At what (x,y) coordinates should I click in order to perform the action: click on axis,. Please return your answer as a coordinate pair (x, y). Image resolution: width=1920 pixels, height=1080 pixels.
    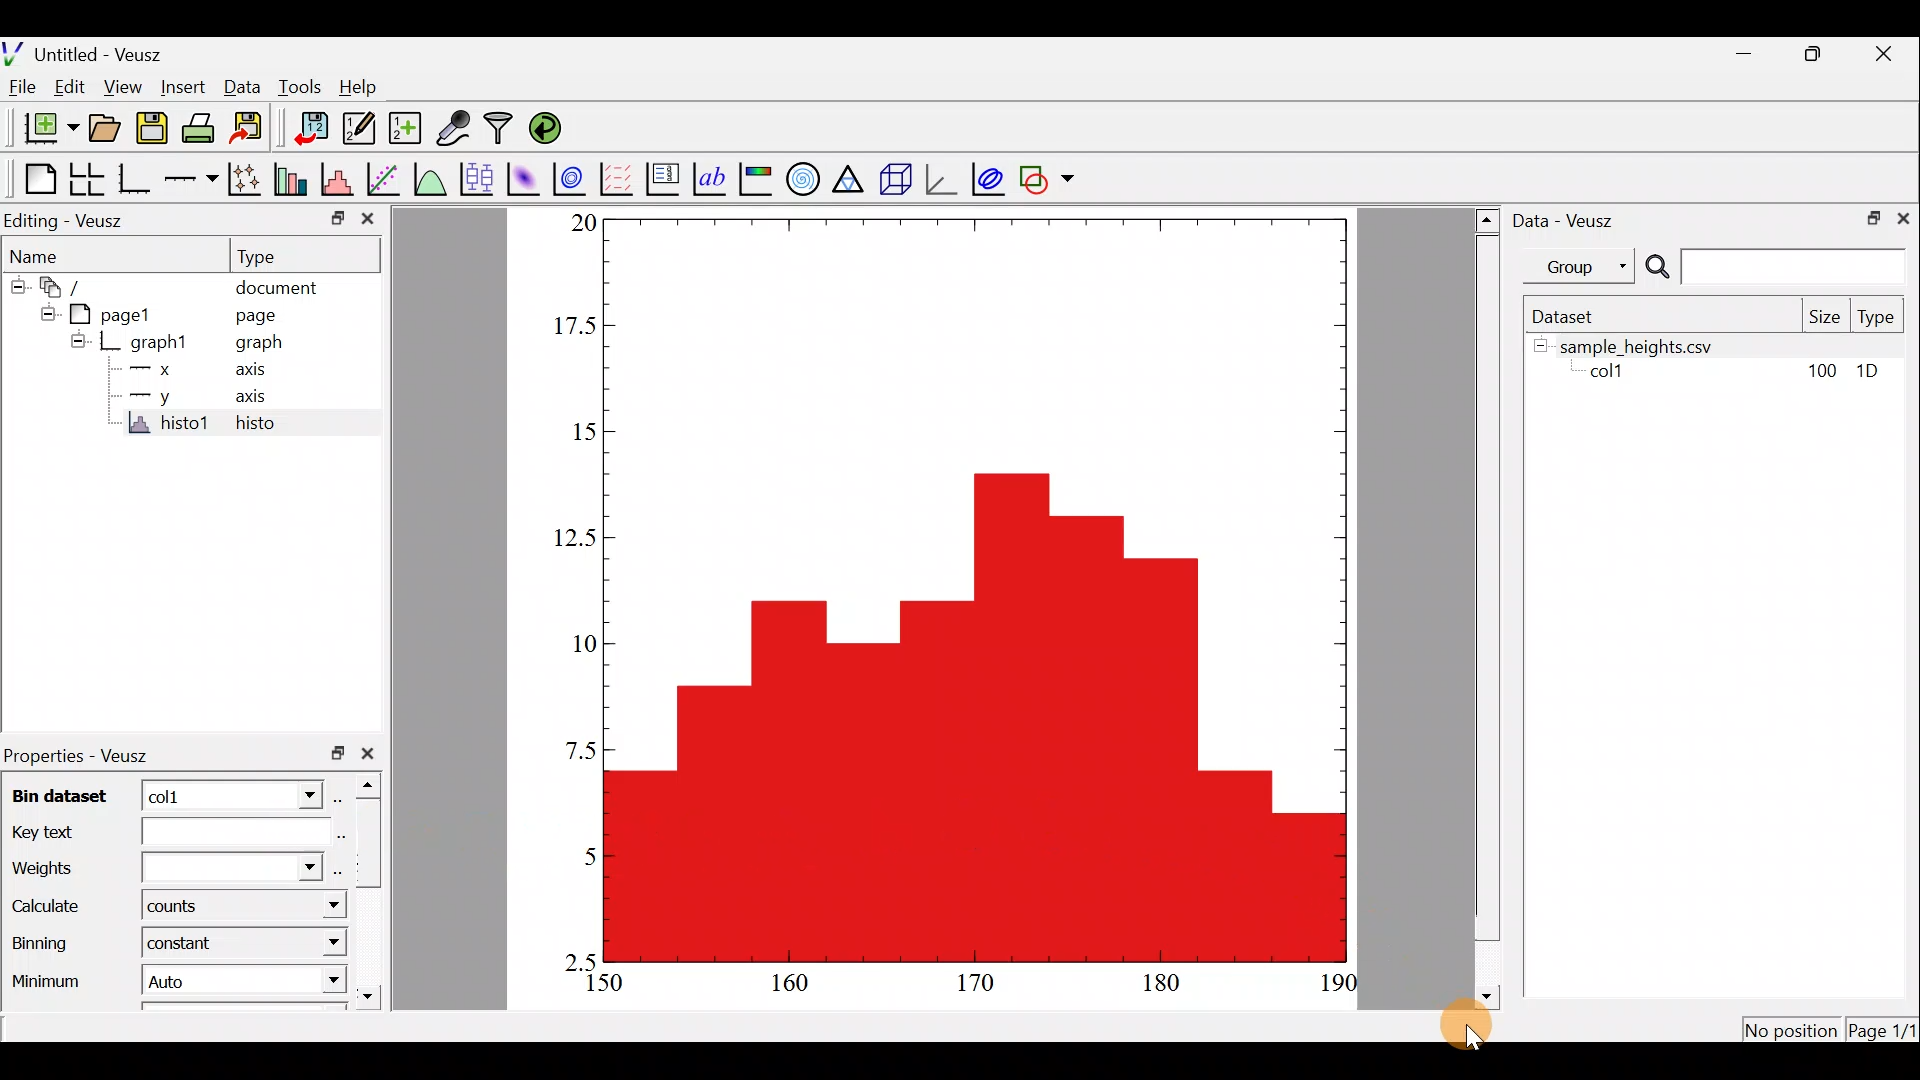
    Looking at the image, I should click on (250, 397).